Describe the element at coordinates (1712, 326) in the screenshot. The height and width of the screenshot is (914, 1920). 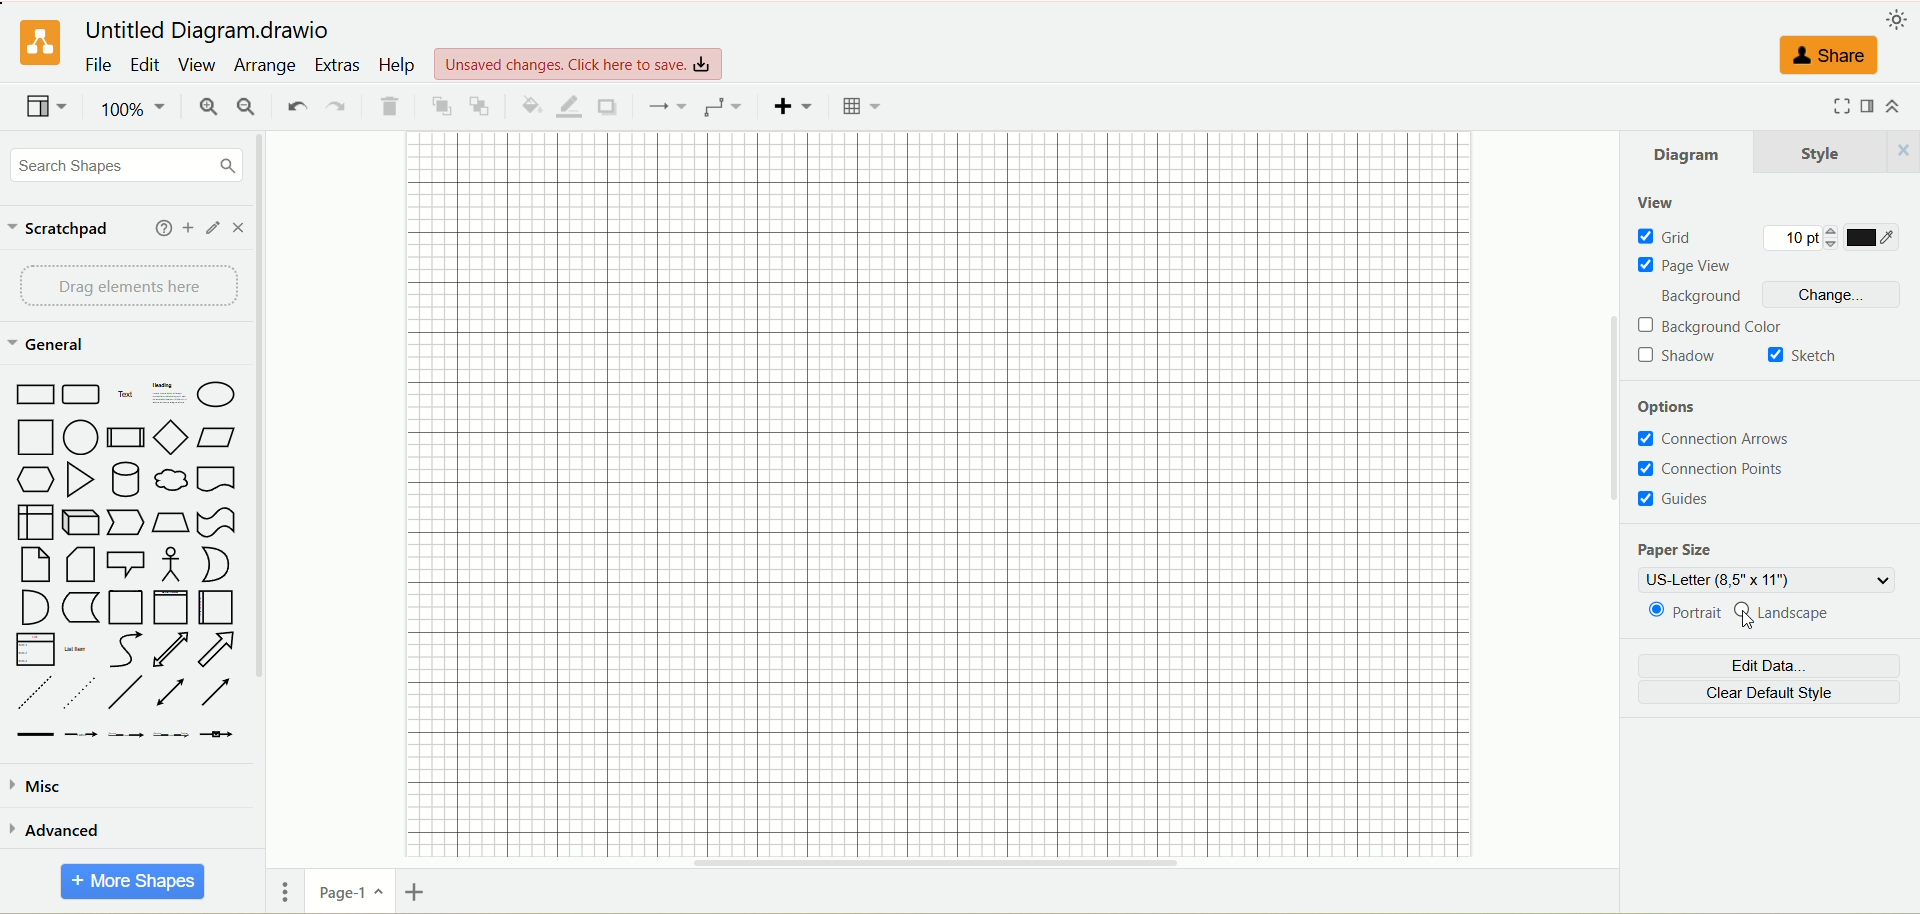
I see `background color` at that location.